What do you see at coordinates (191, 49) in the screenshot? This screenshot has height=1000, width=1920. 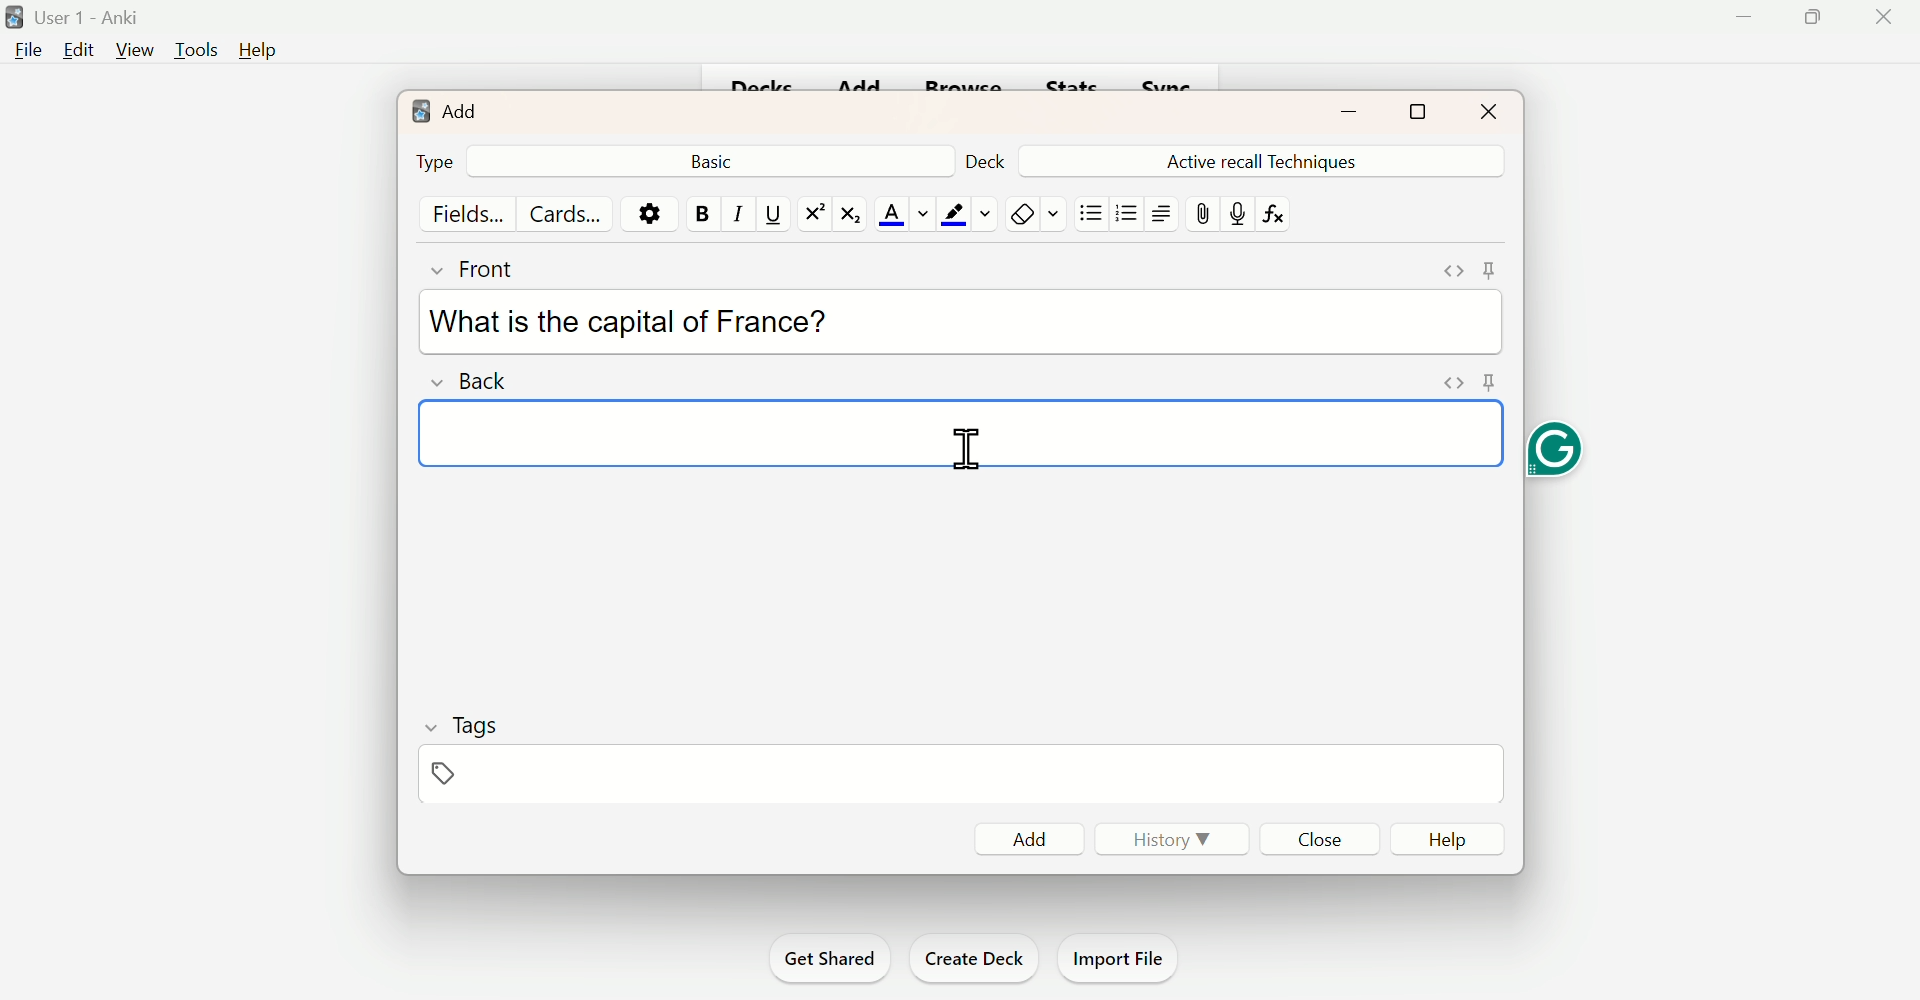 I see `Tools` at bounding box center [191, 49].